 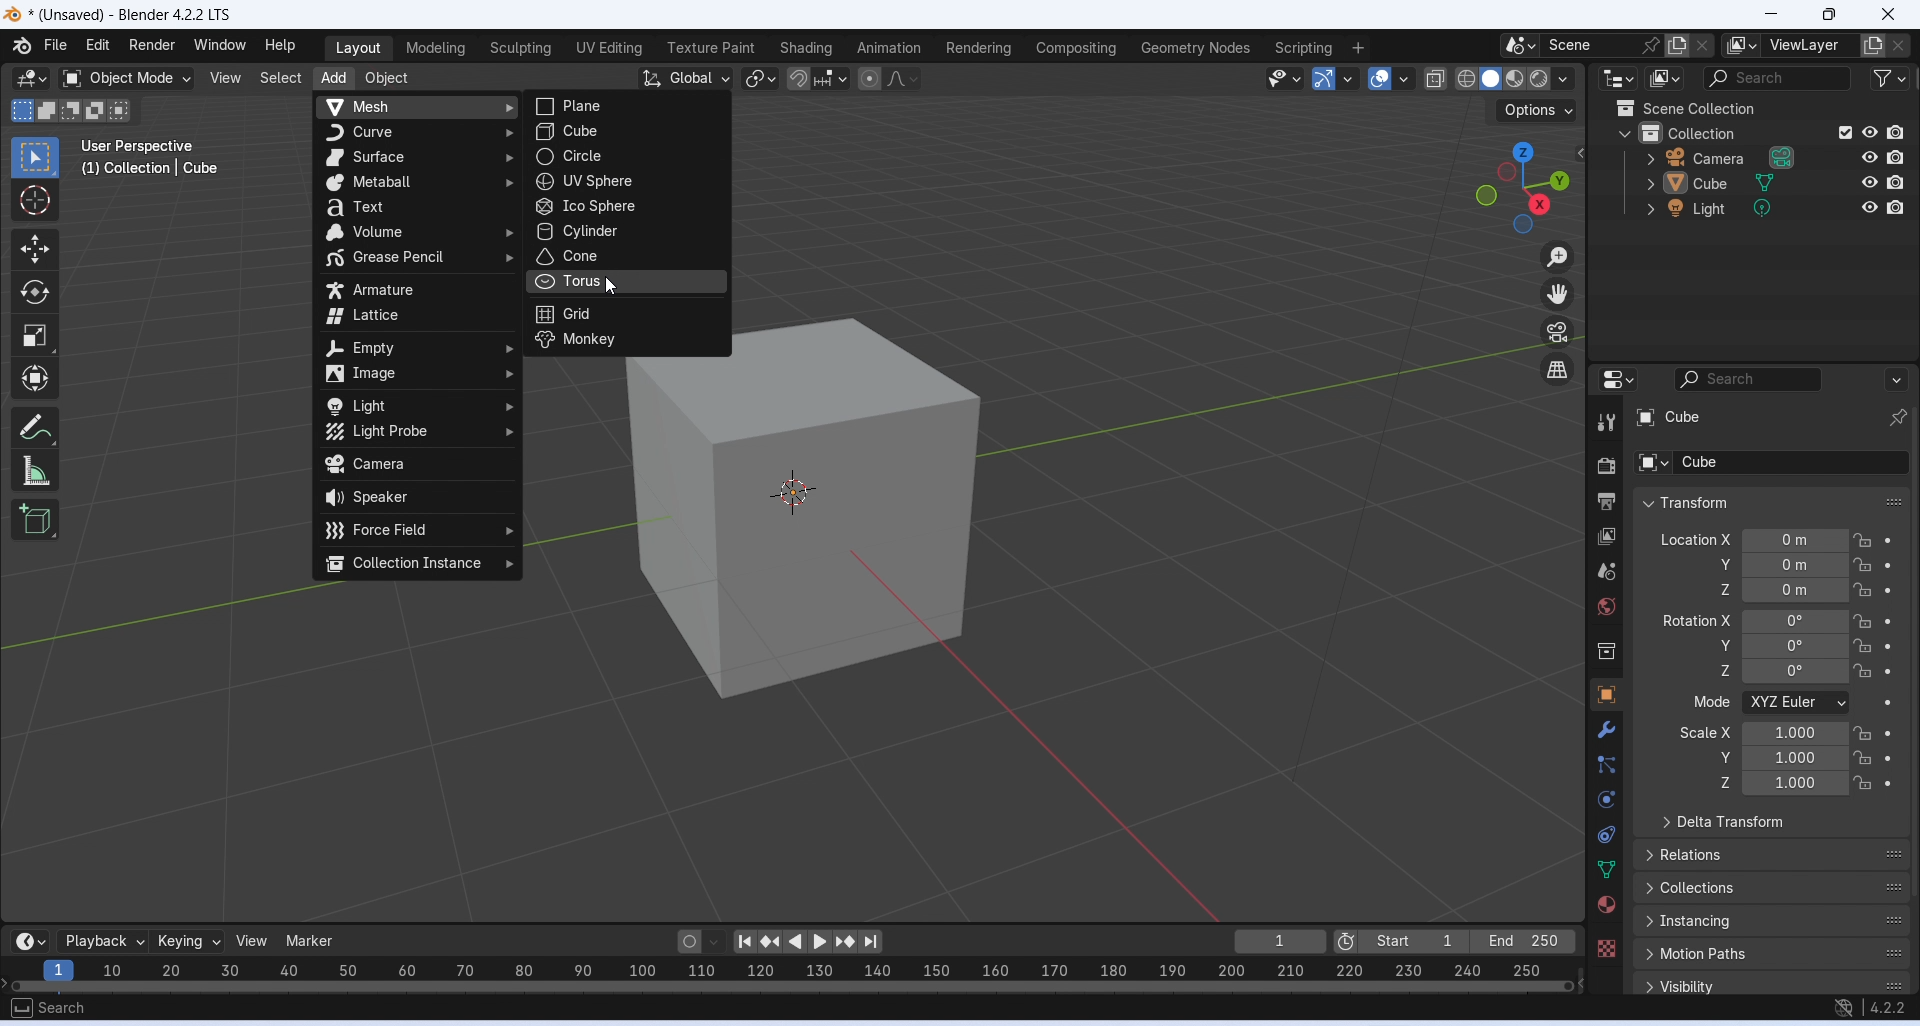 I want to click on user perspective, so click(x=145, y=147).